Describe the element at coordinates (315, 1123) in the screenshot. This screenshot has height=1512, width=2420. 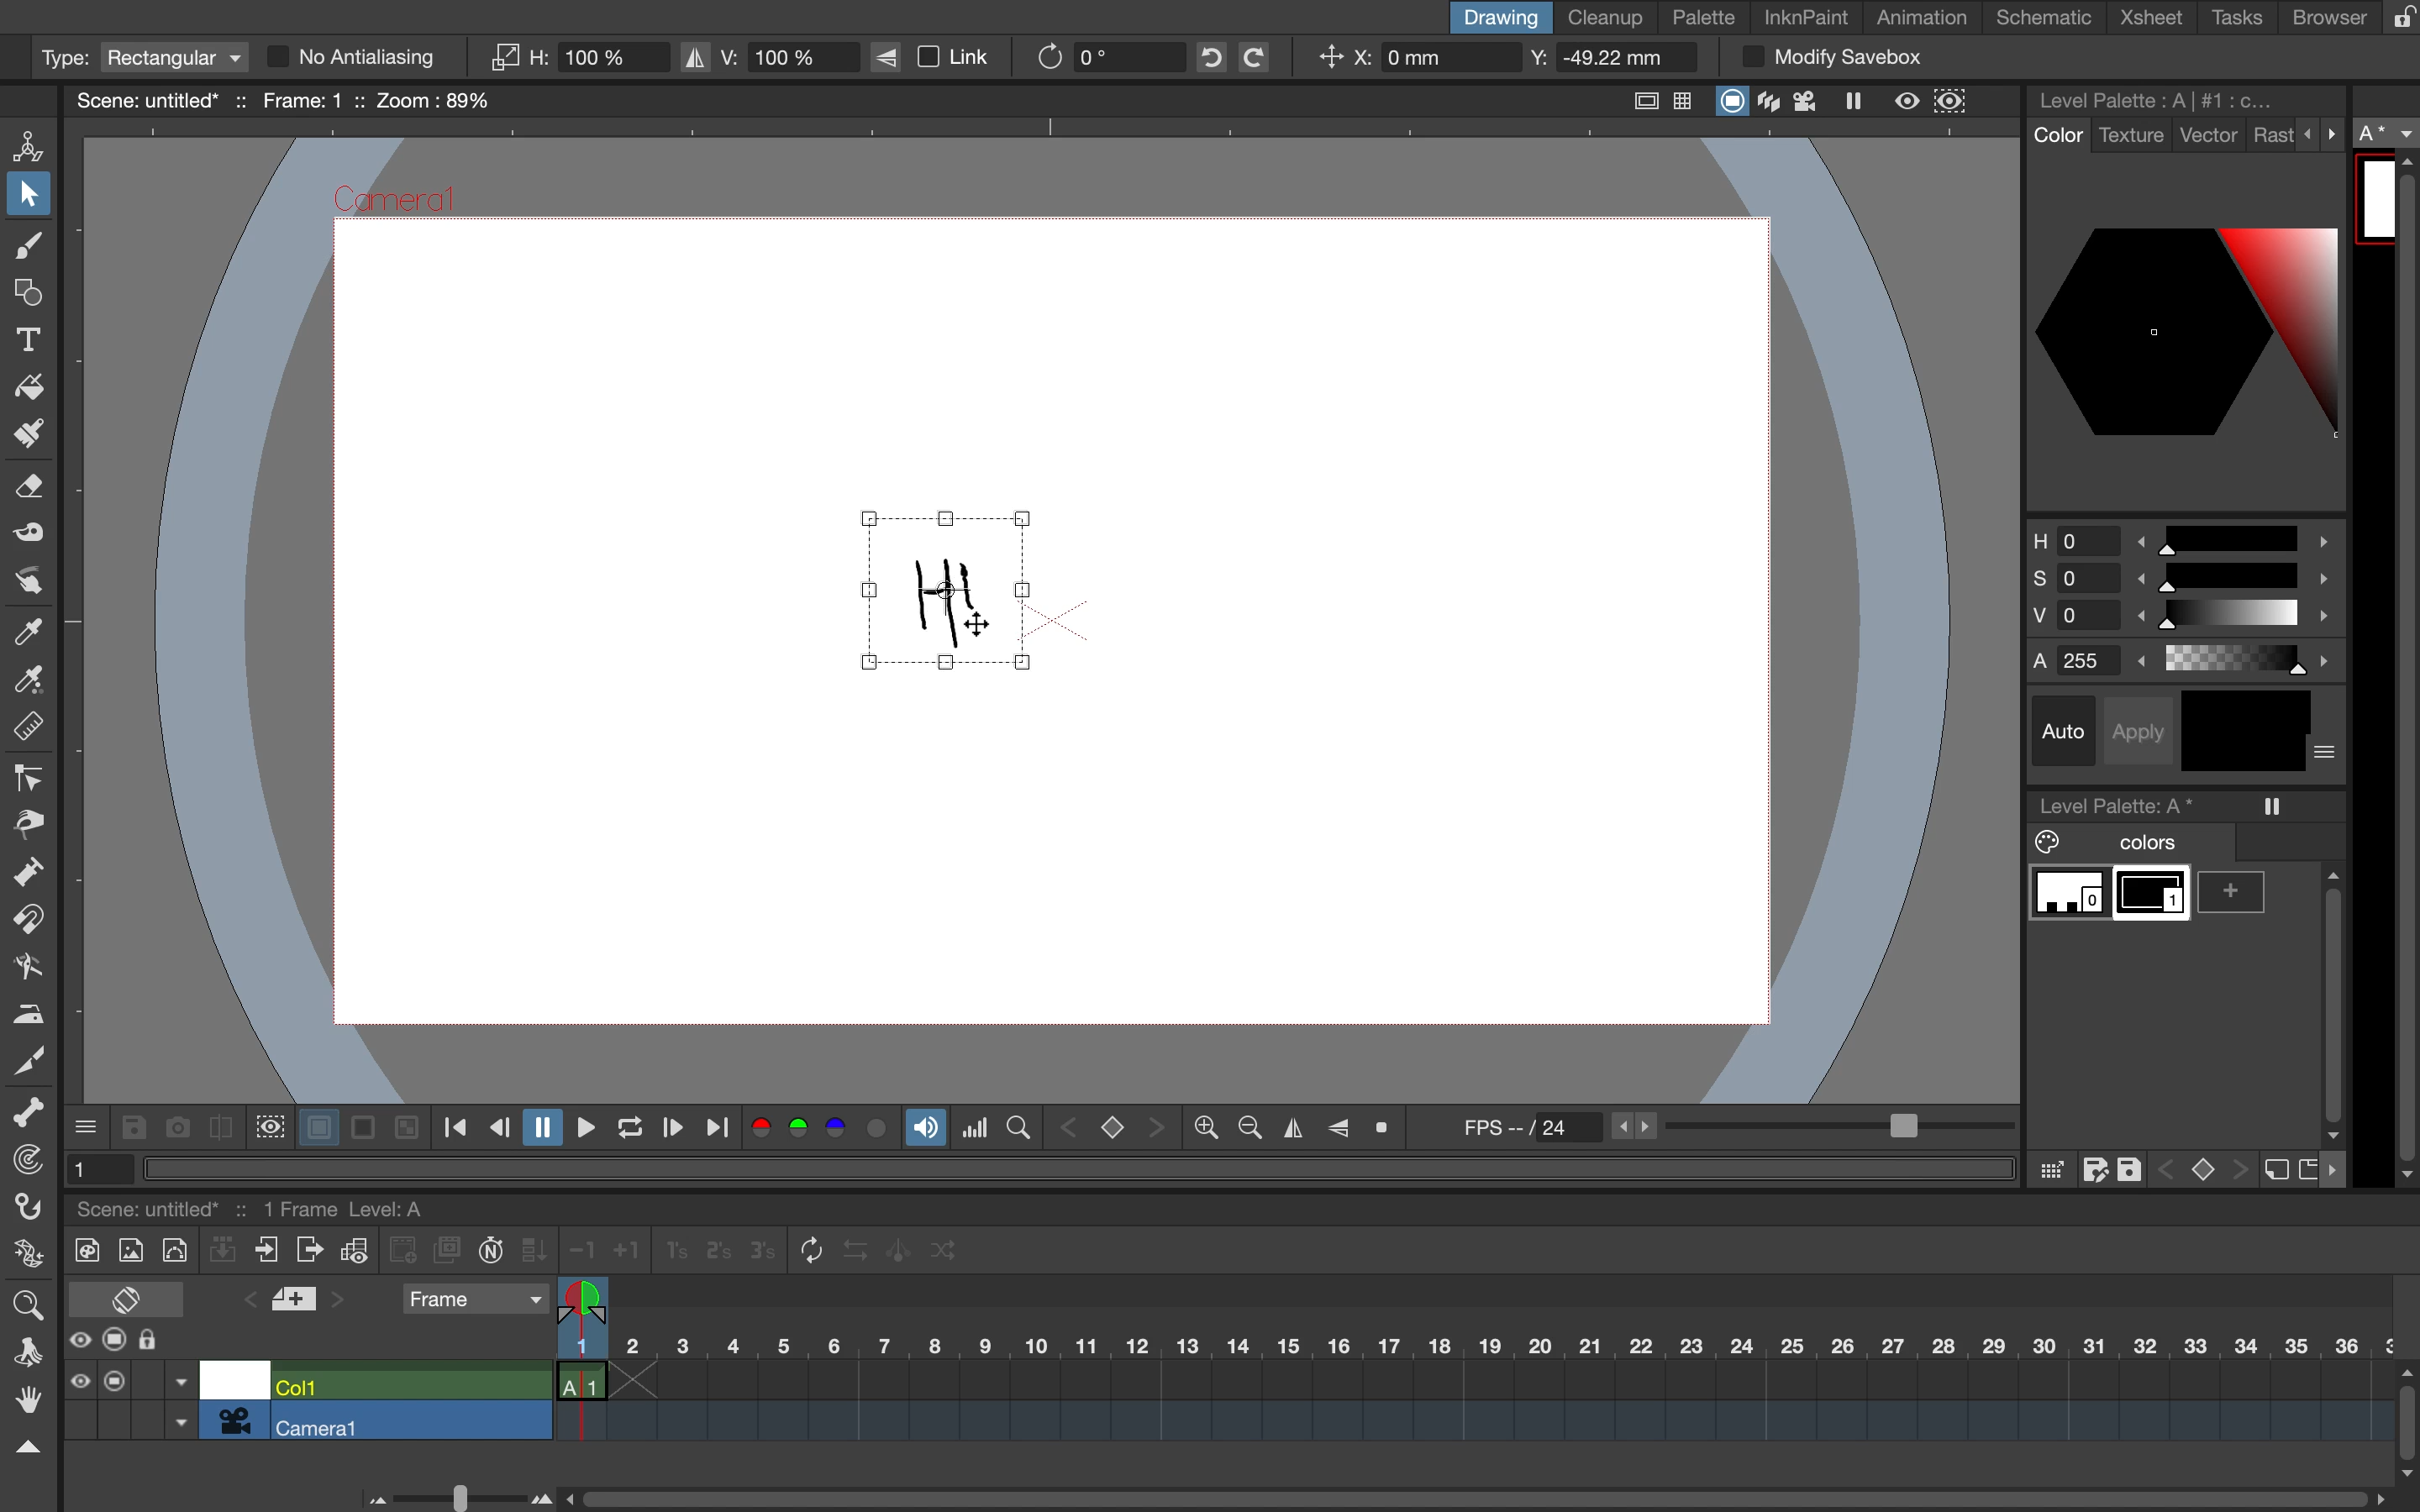
I see `white background` at that location.